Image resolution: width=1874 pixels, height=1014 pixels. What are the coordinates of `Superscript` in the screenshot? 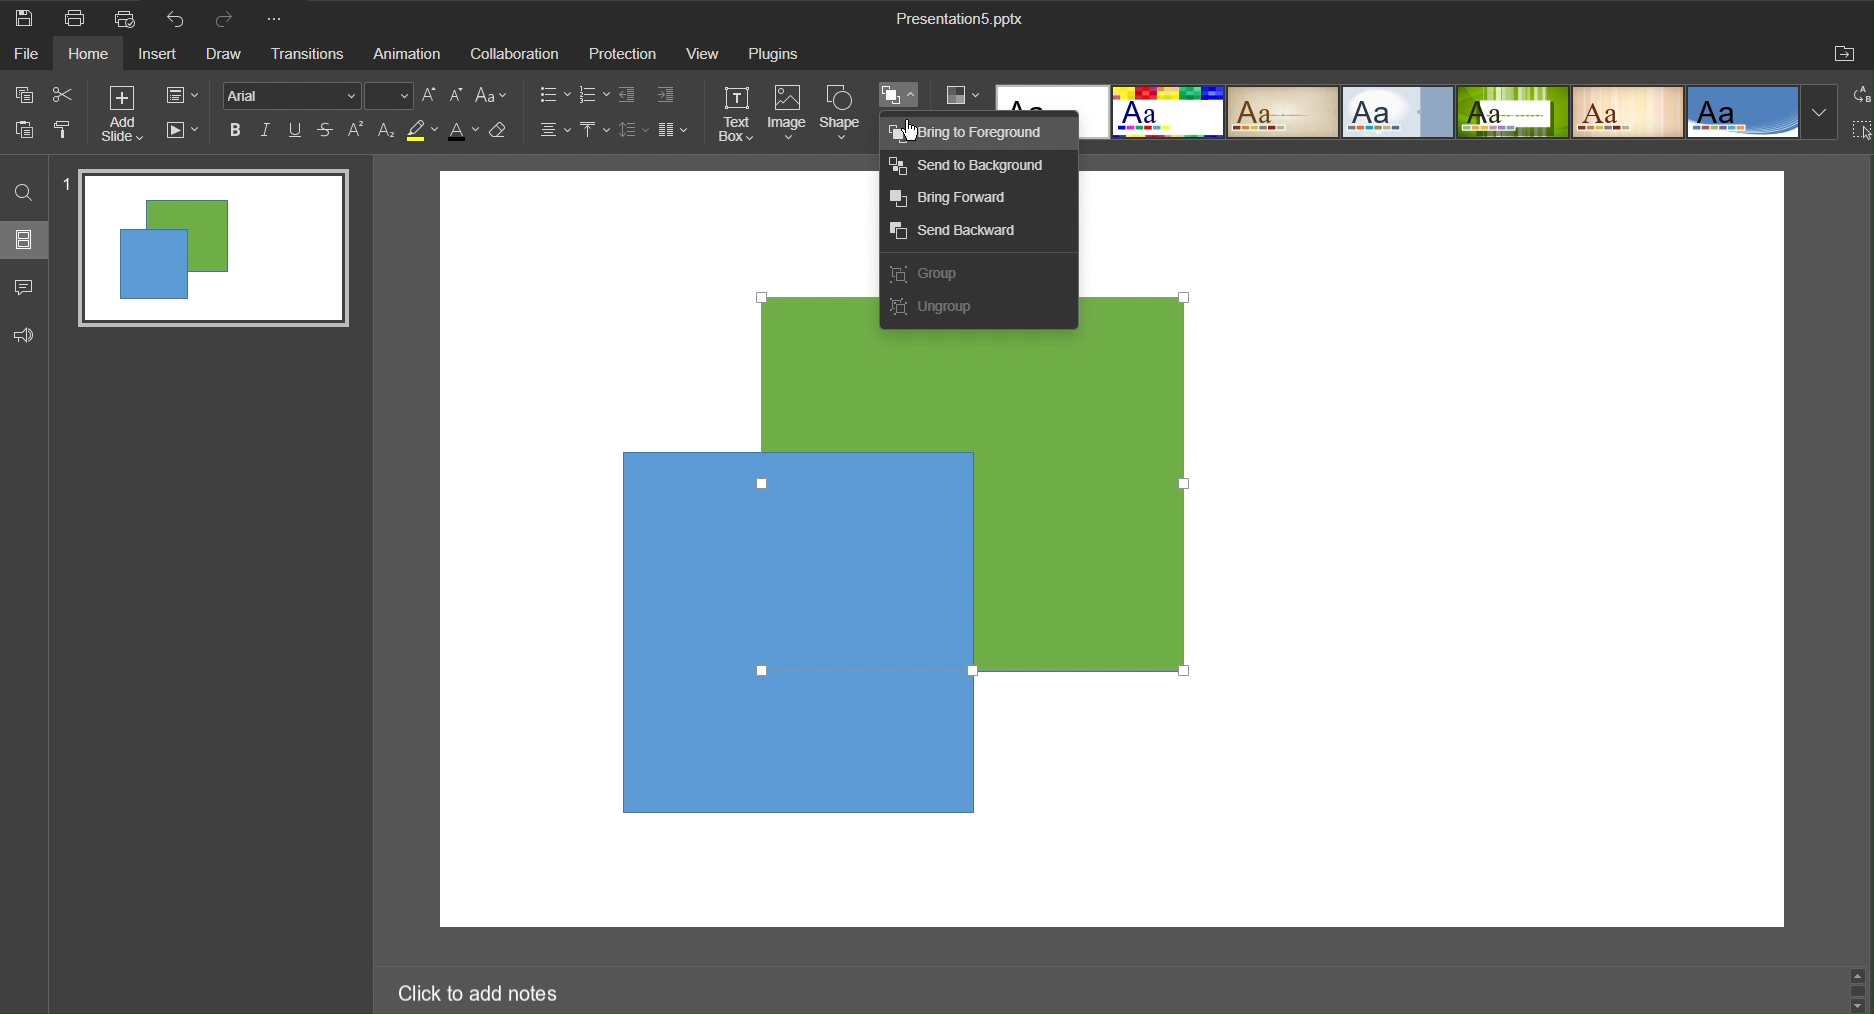 It's located at (354, 133).